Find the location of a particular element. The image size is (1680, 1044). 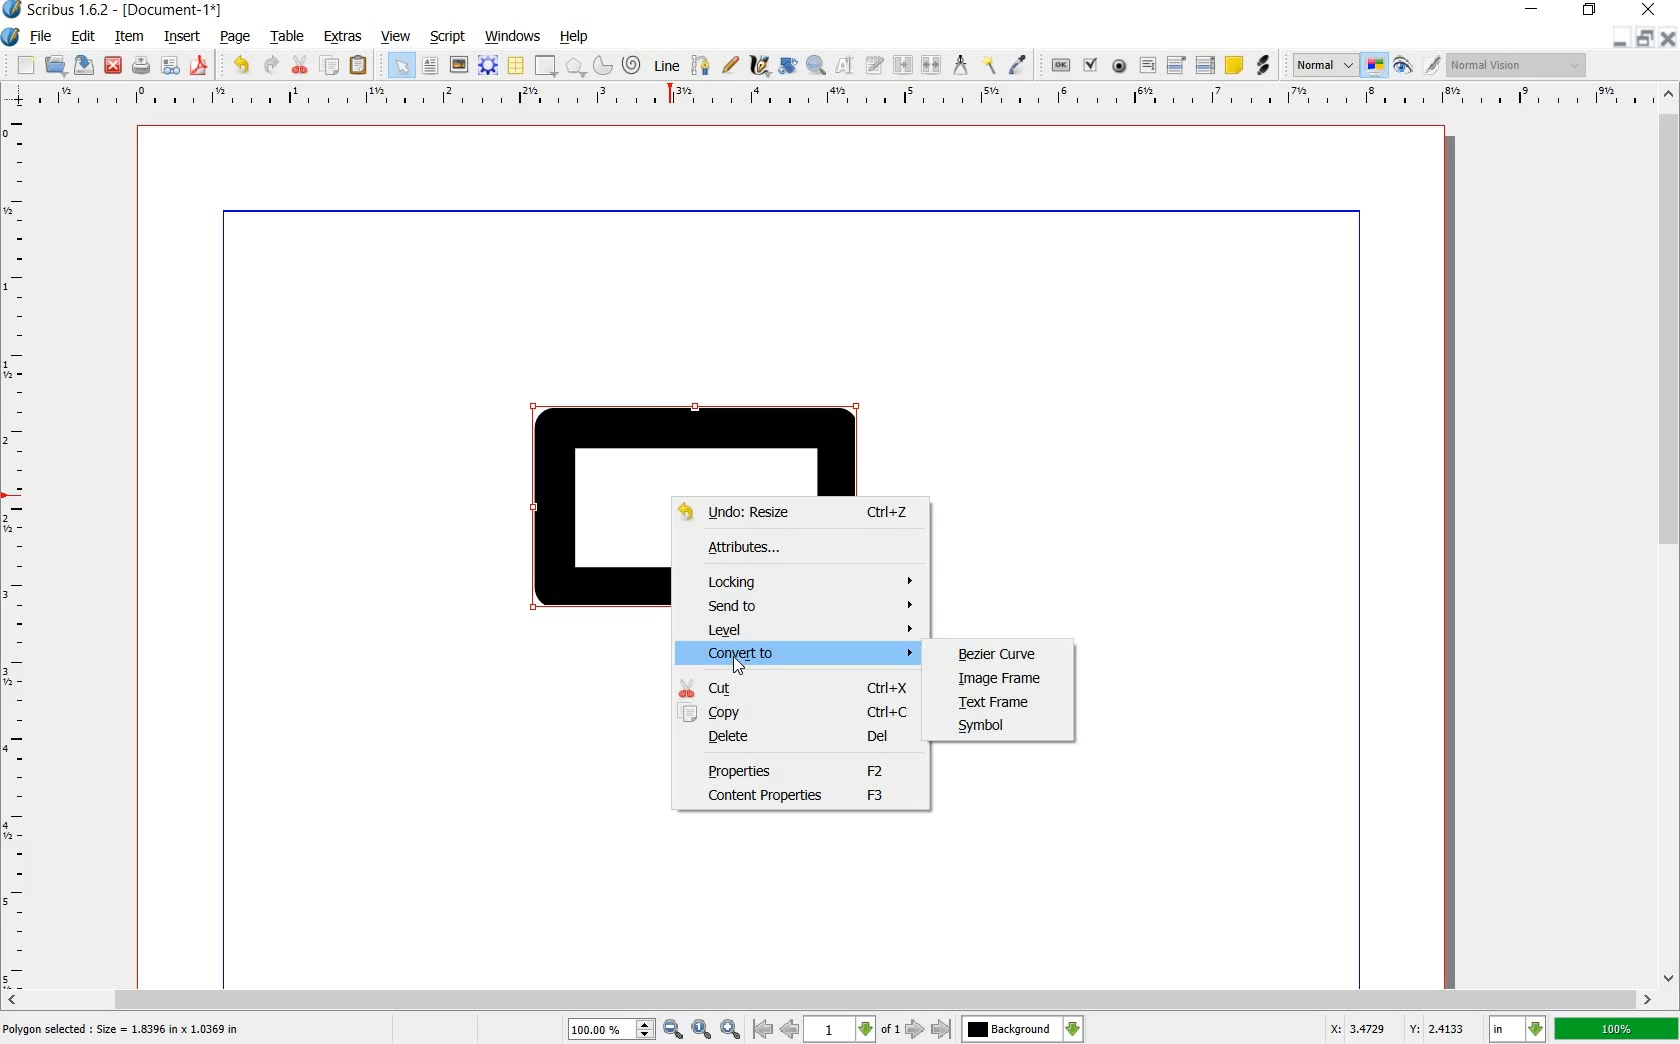

BEZIER CURVE is located at coordinates (1002, 653).